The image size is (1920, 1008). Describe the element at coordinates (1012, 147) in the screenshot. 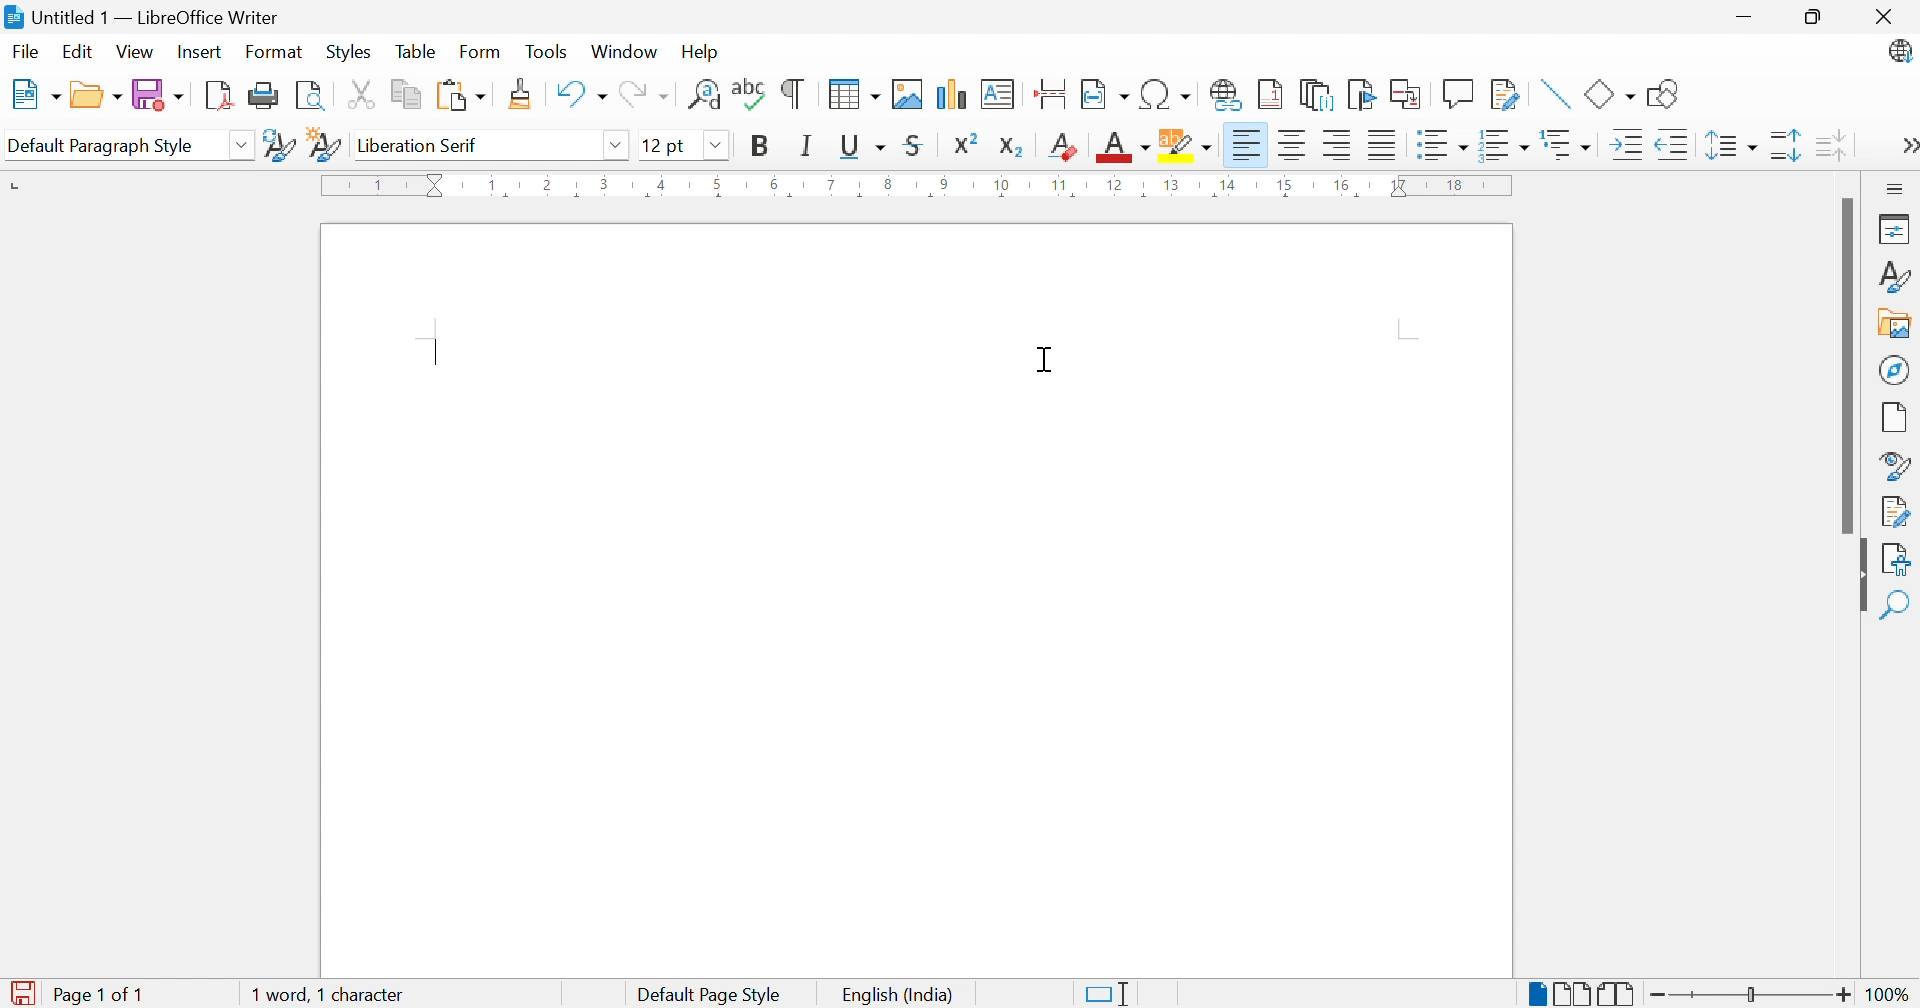

I see `Subscript` at that location.